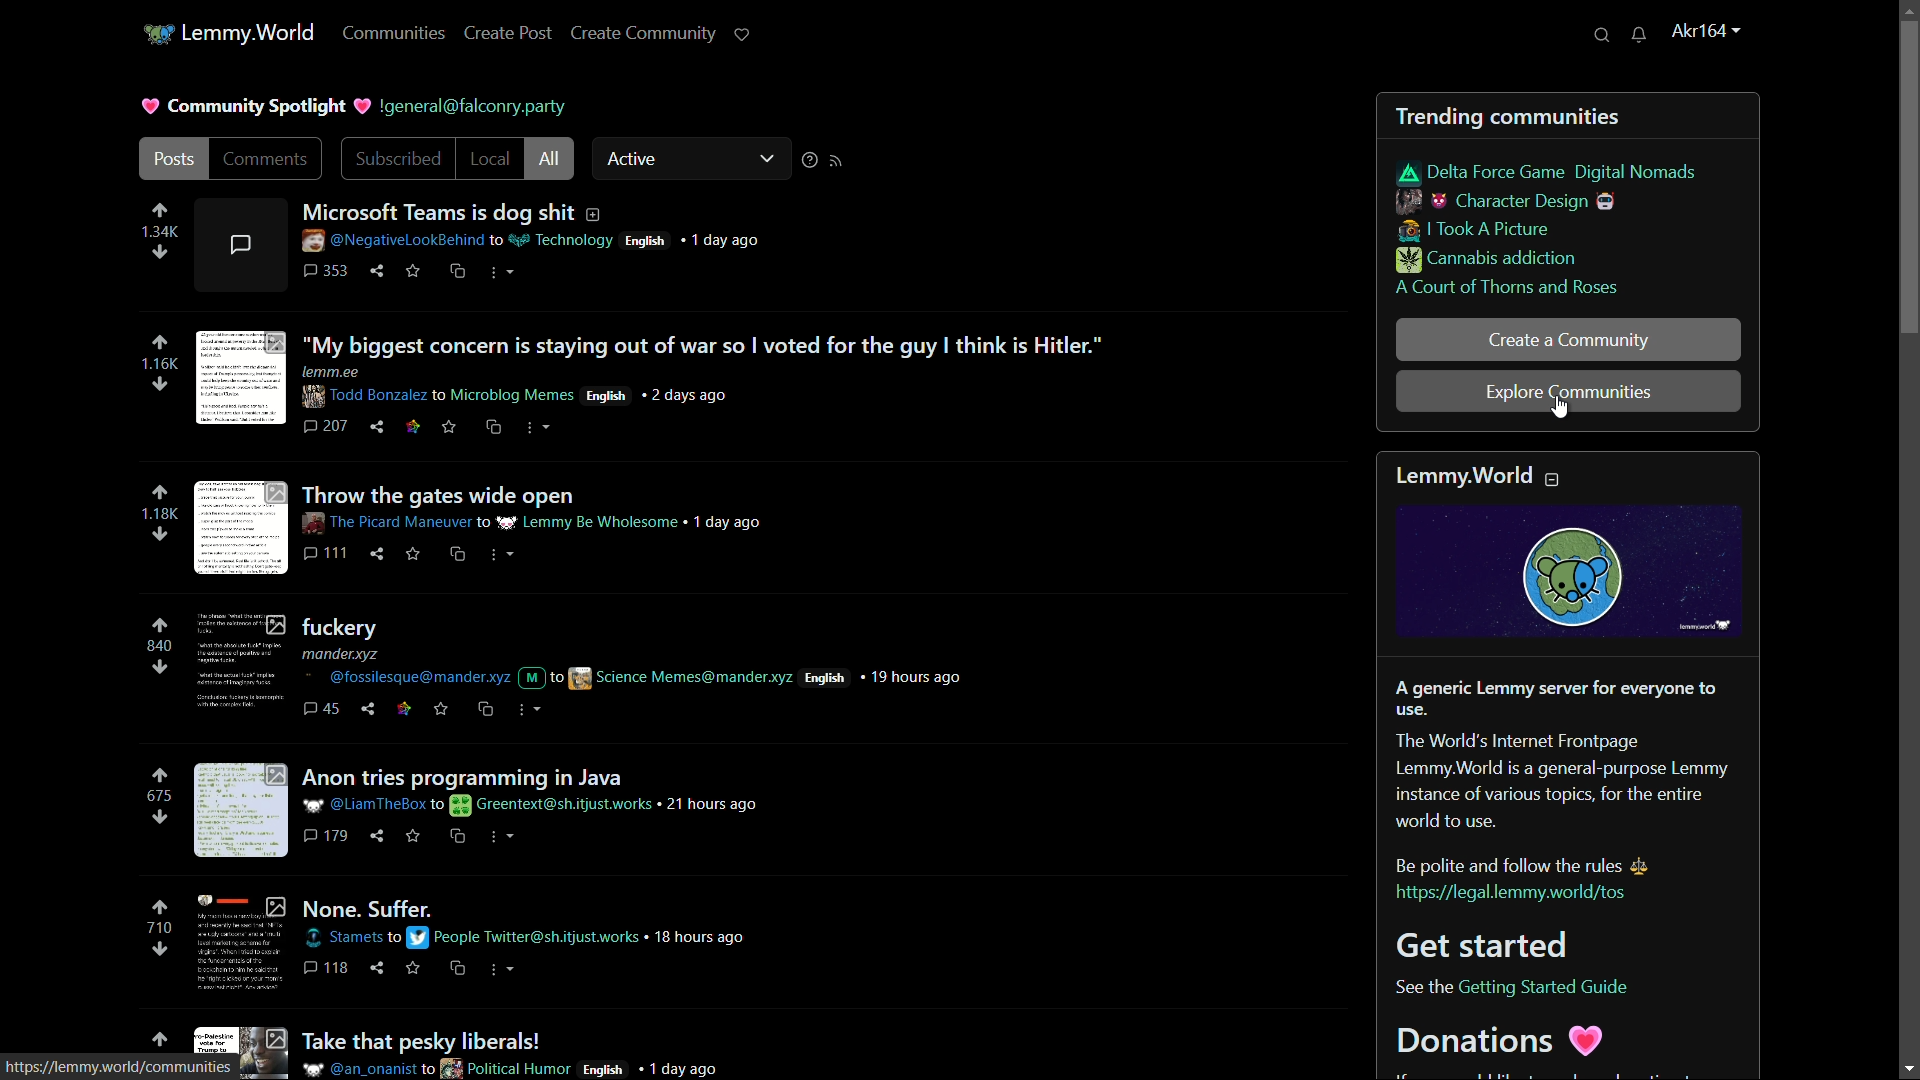 This screenshot has height=1080, width=1920. What do you see at coordinates (327, 425) in the screenshot?
I see `comments` at bounding box center [327, 425].